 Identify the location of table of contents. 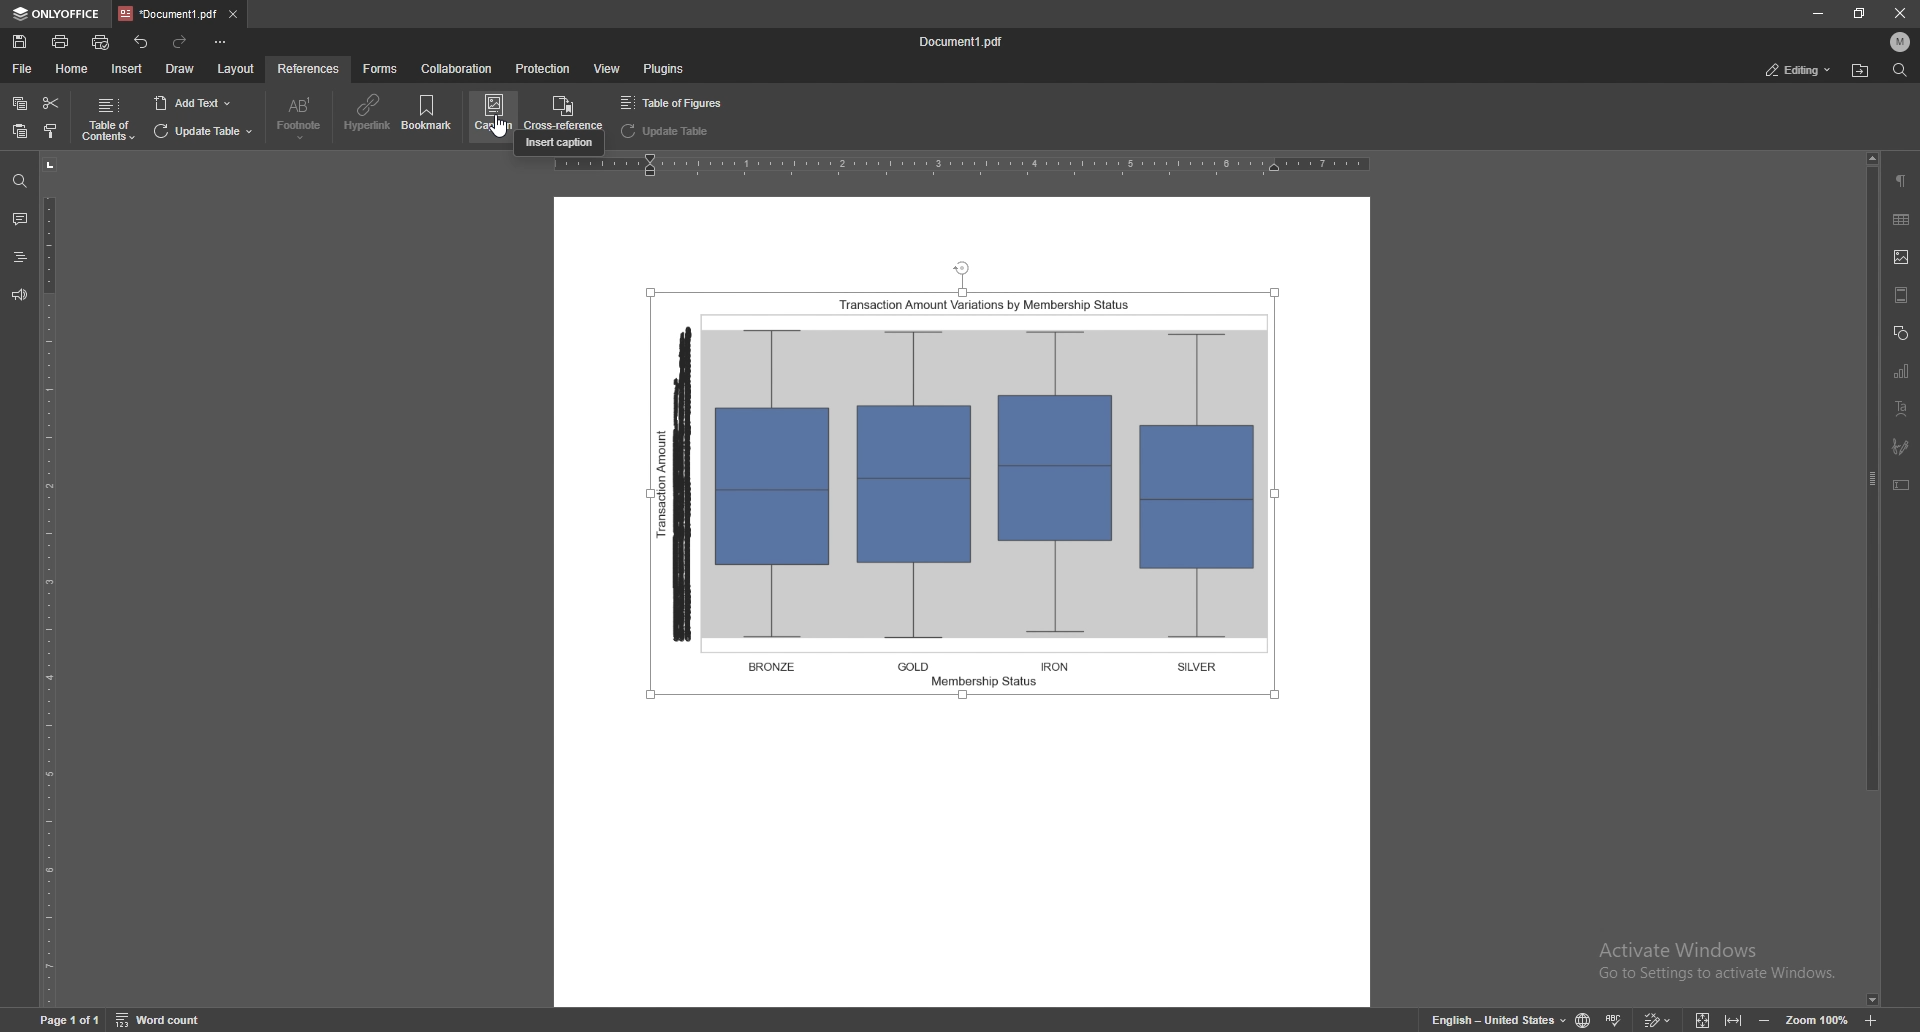
(107, 120).